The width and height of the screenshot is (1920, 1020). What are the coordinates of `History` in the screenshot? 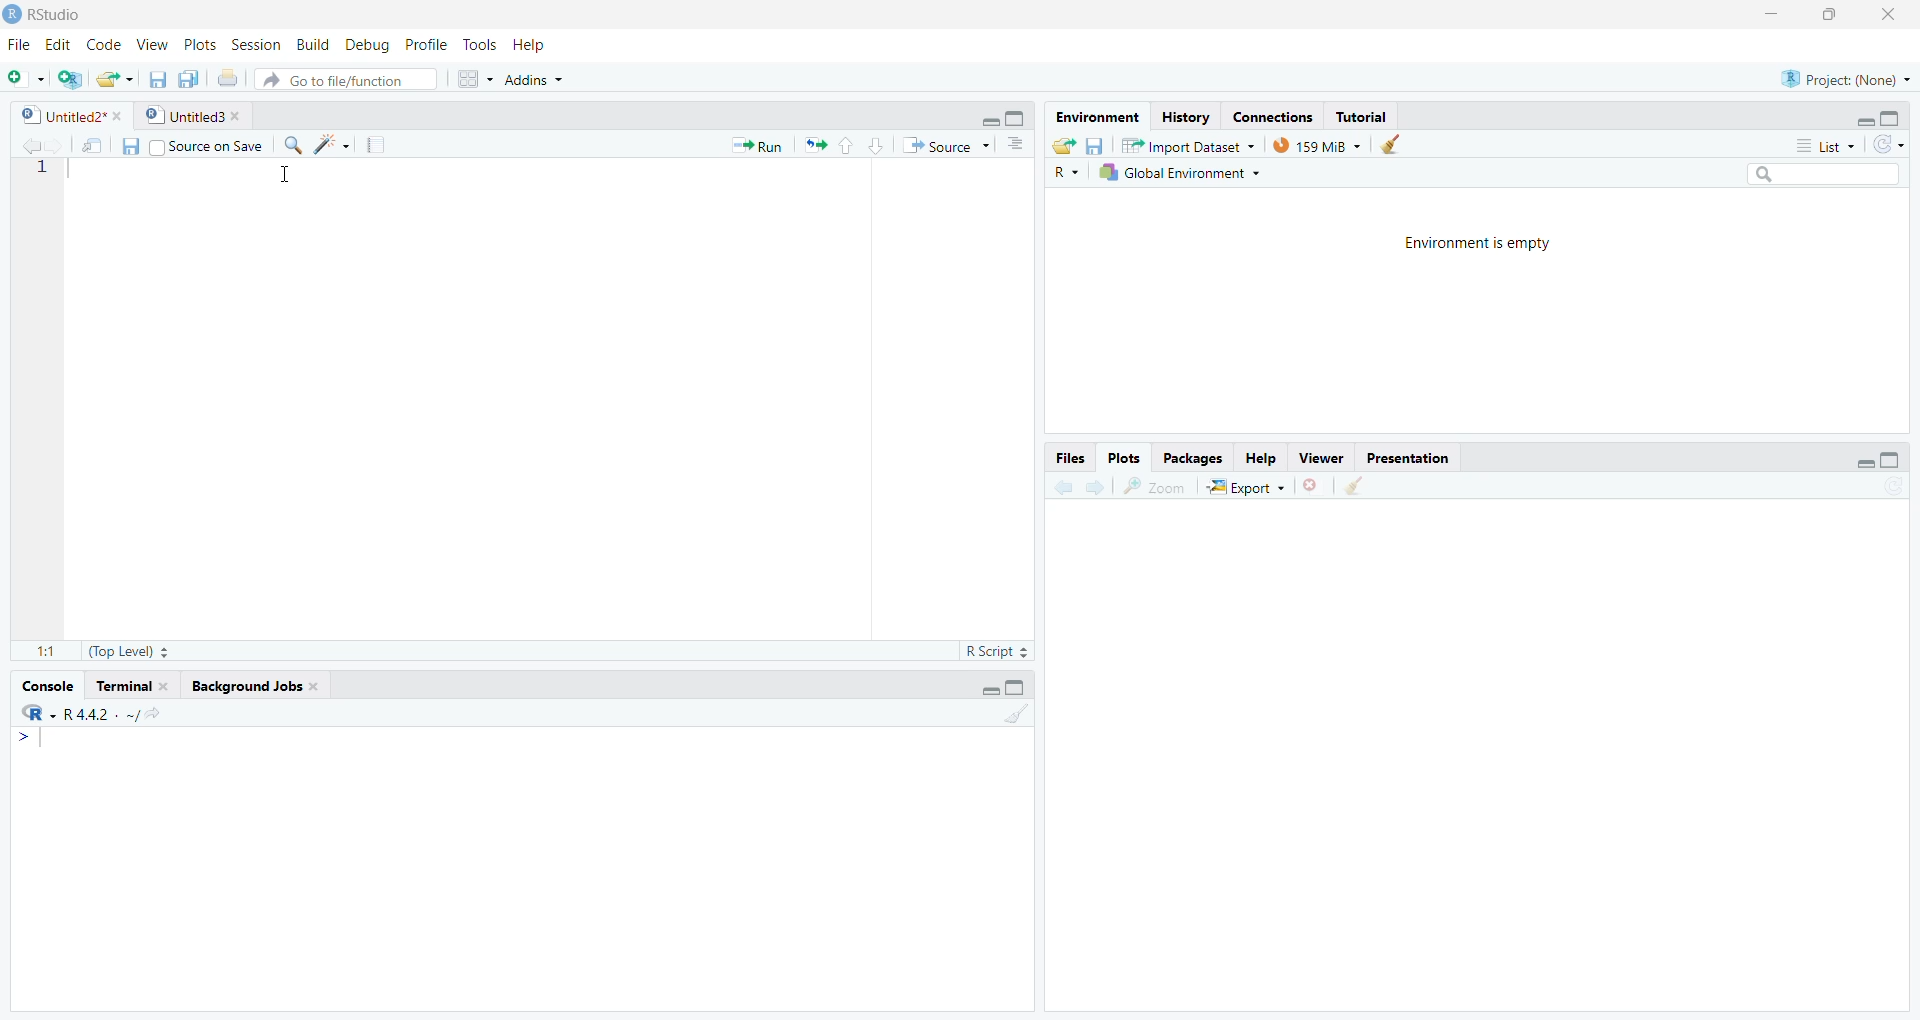 It's located at (1186, 117).